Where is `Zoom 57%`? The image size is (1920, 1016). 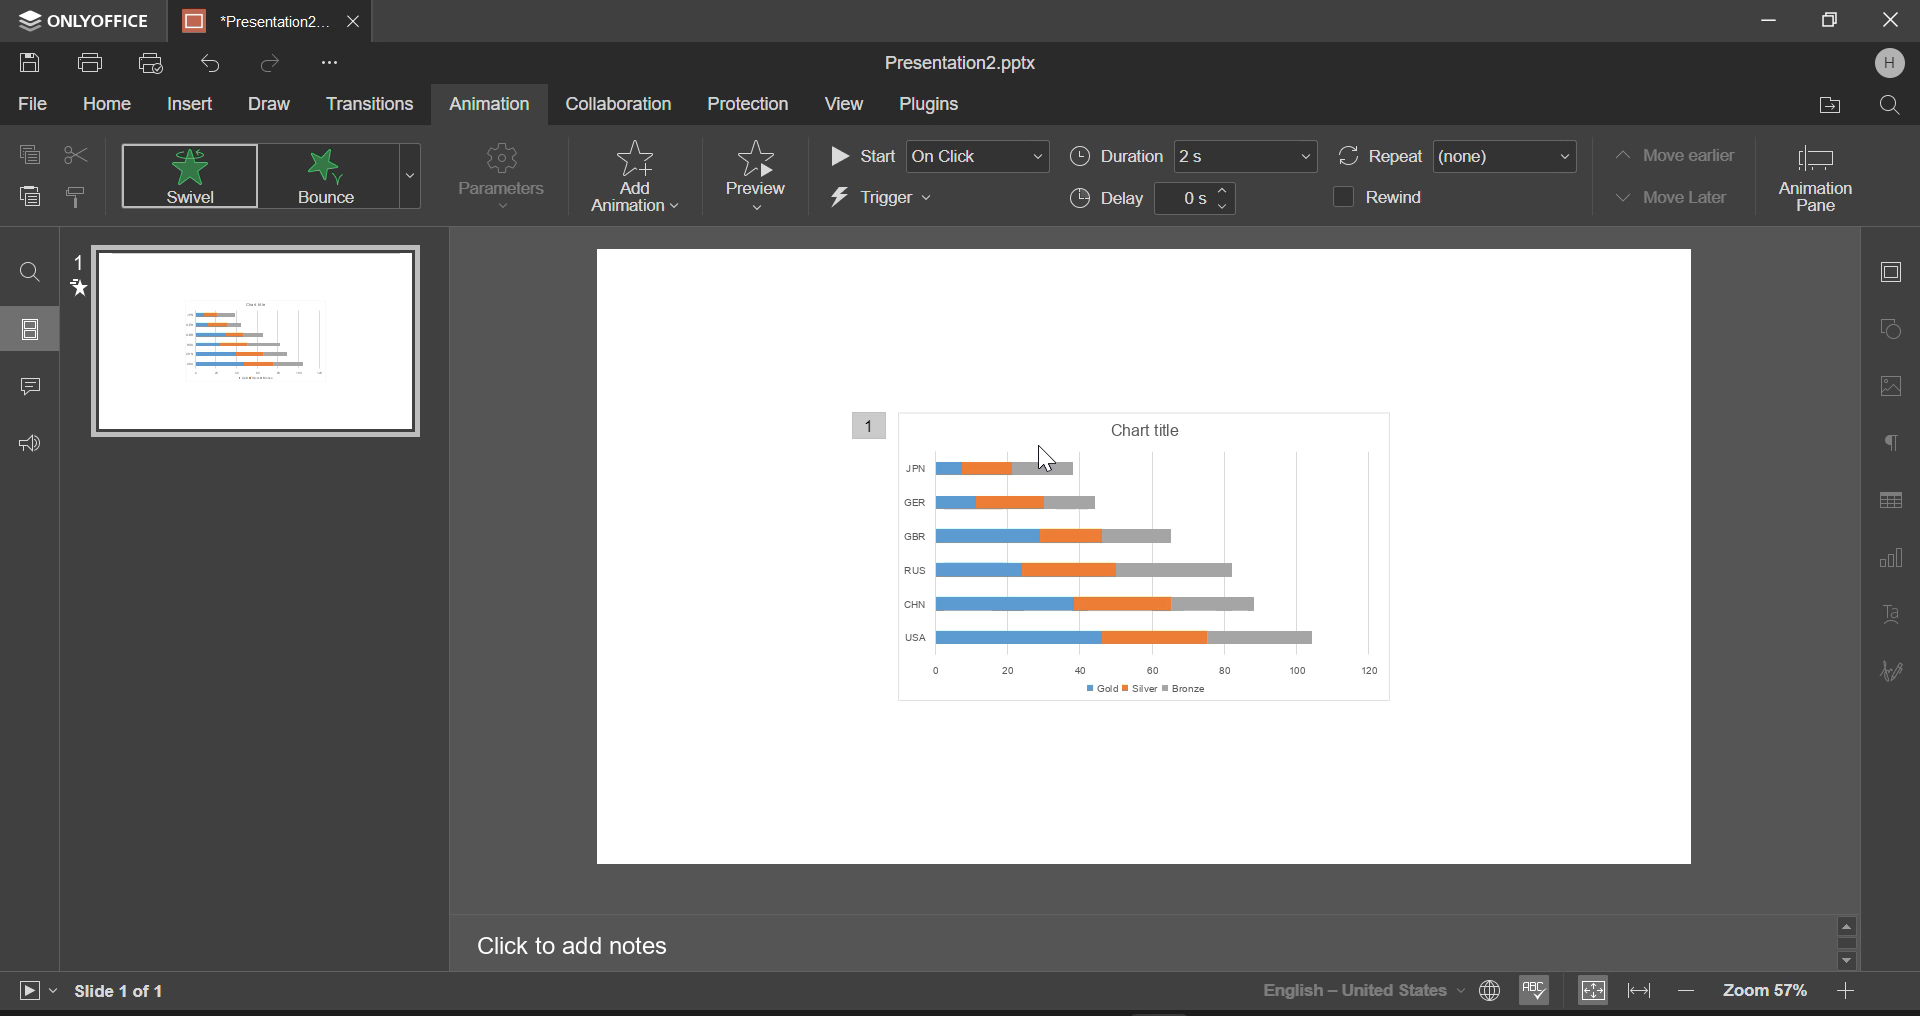
Zoom 57% is located at coordinates (1765, 990).